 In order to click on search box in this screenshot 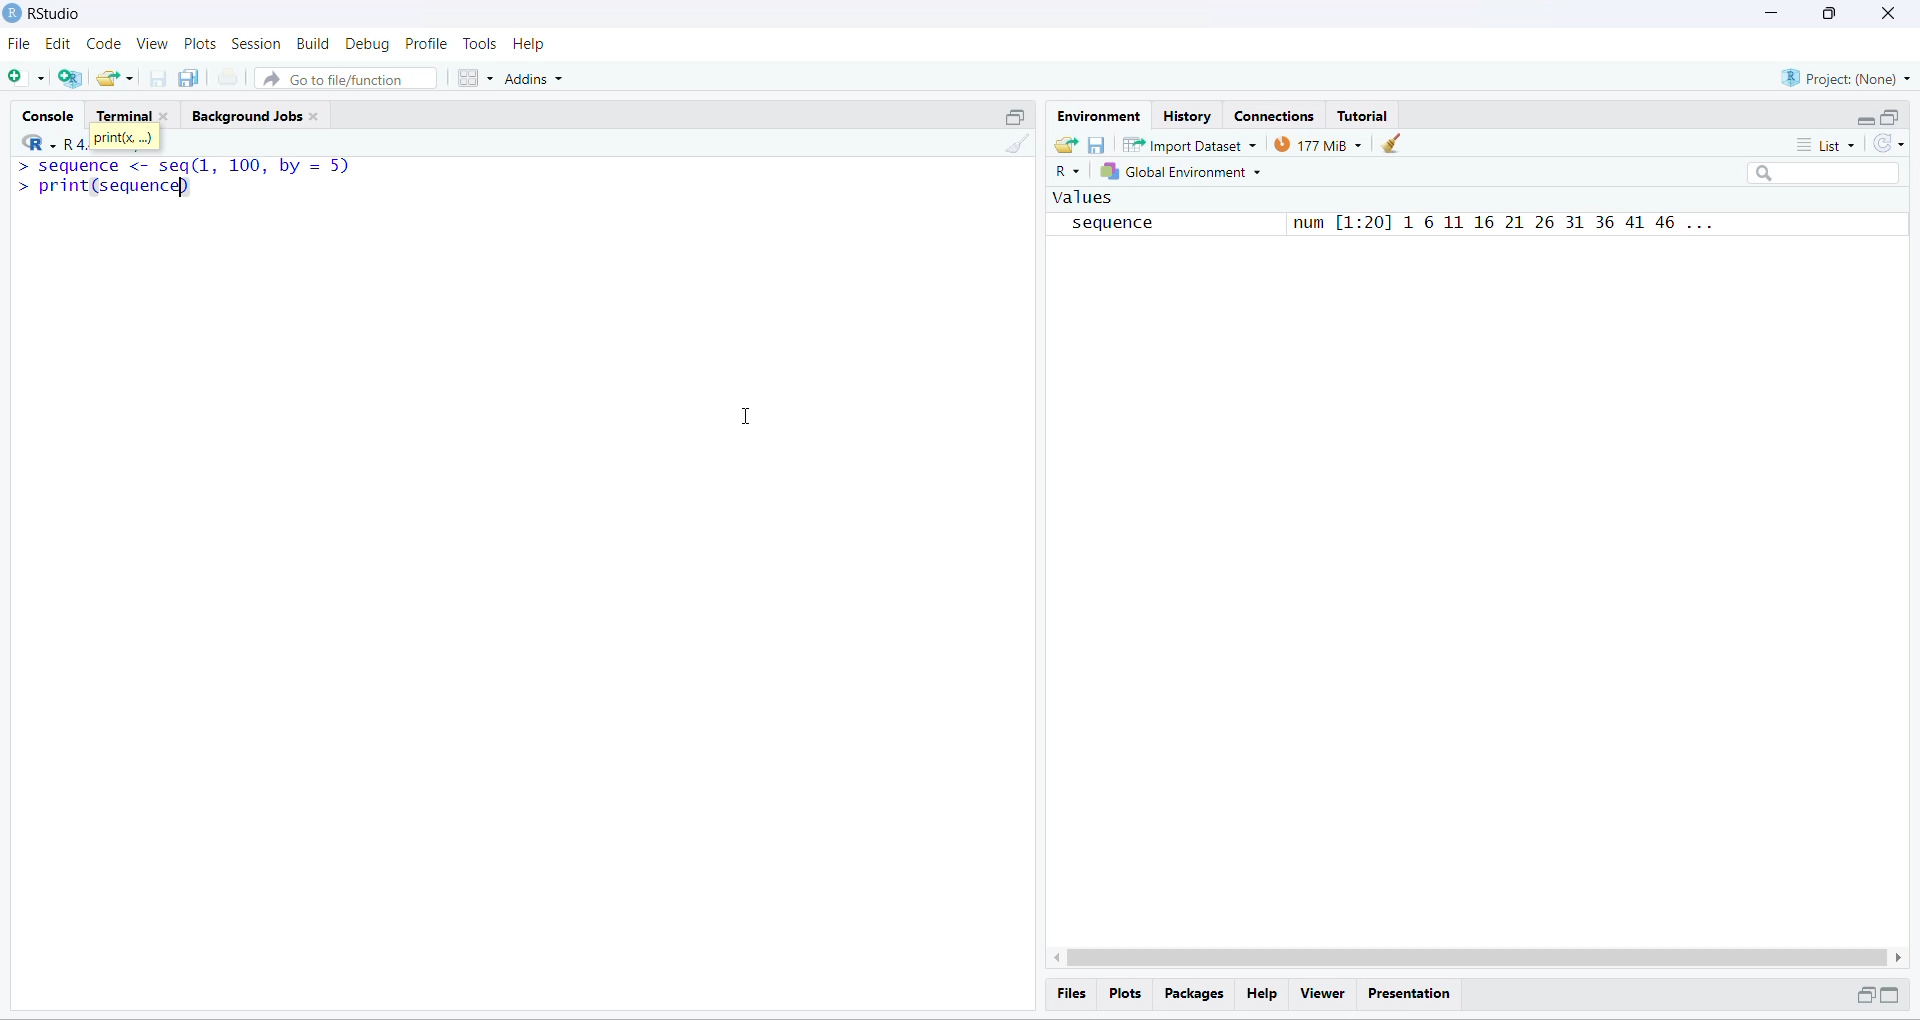, I will do `click(1828, 173)`.